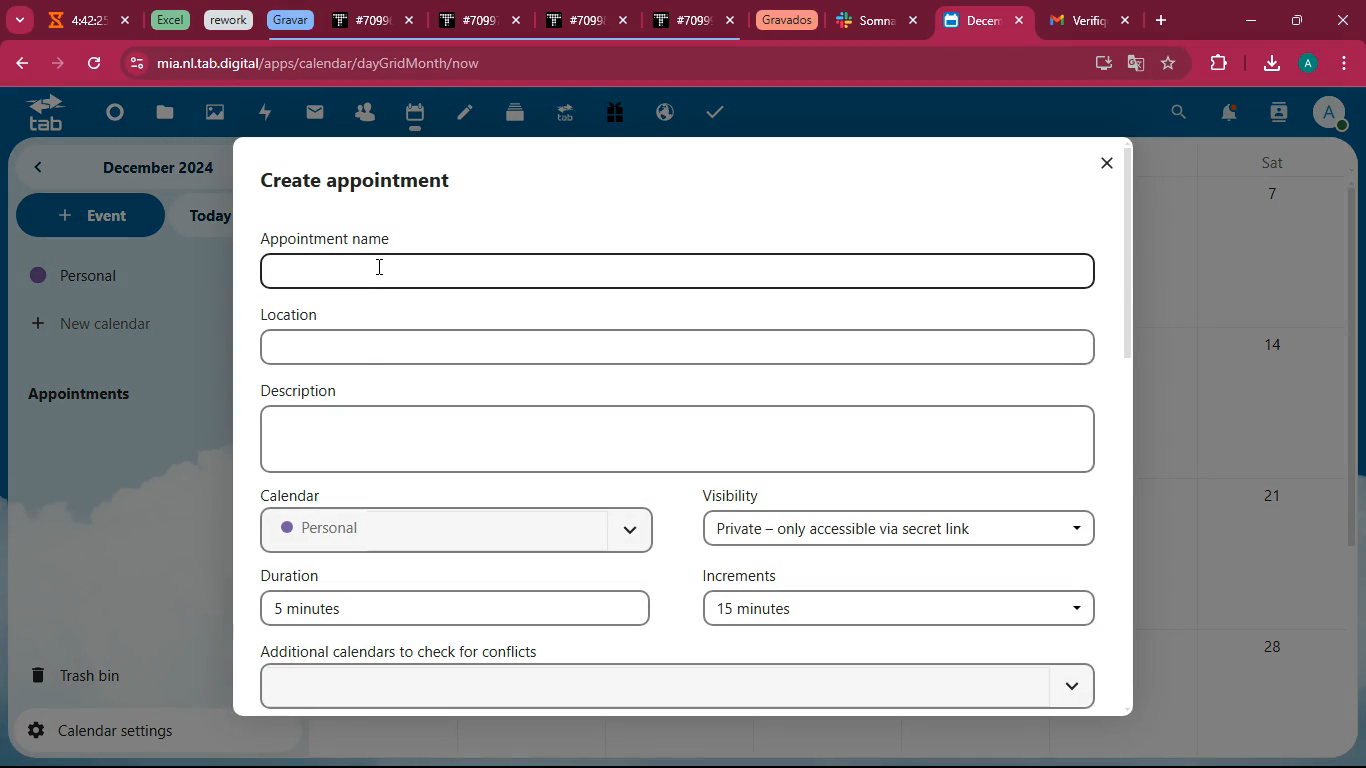 Image resolution: width=1366 pixels, height=768 pixels. What do you see at coordinates (787, 22) in the screenshot?
I see `tab` at bounding box center [787, 22].